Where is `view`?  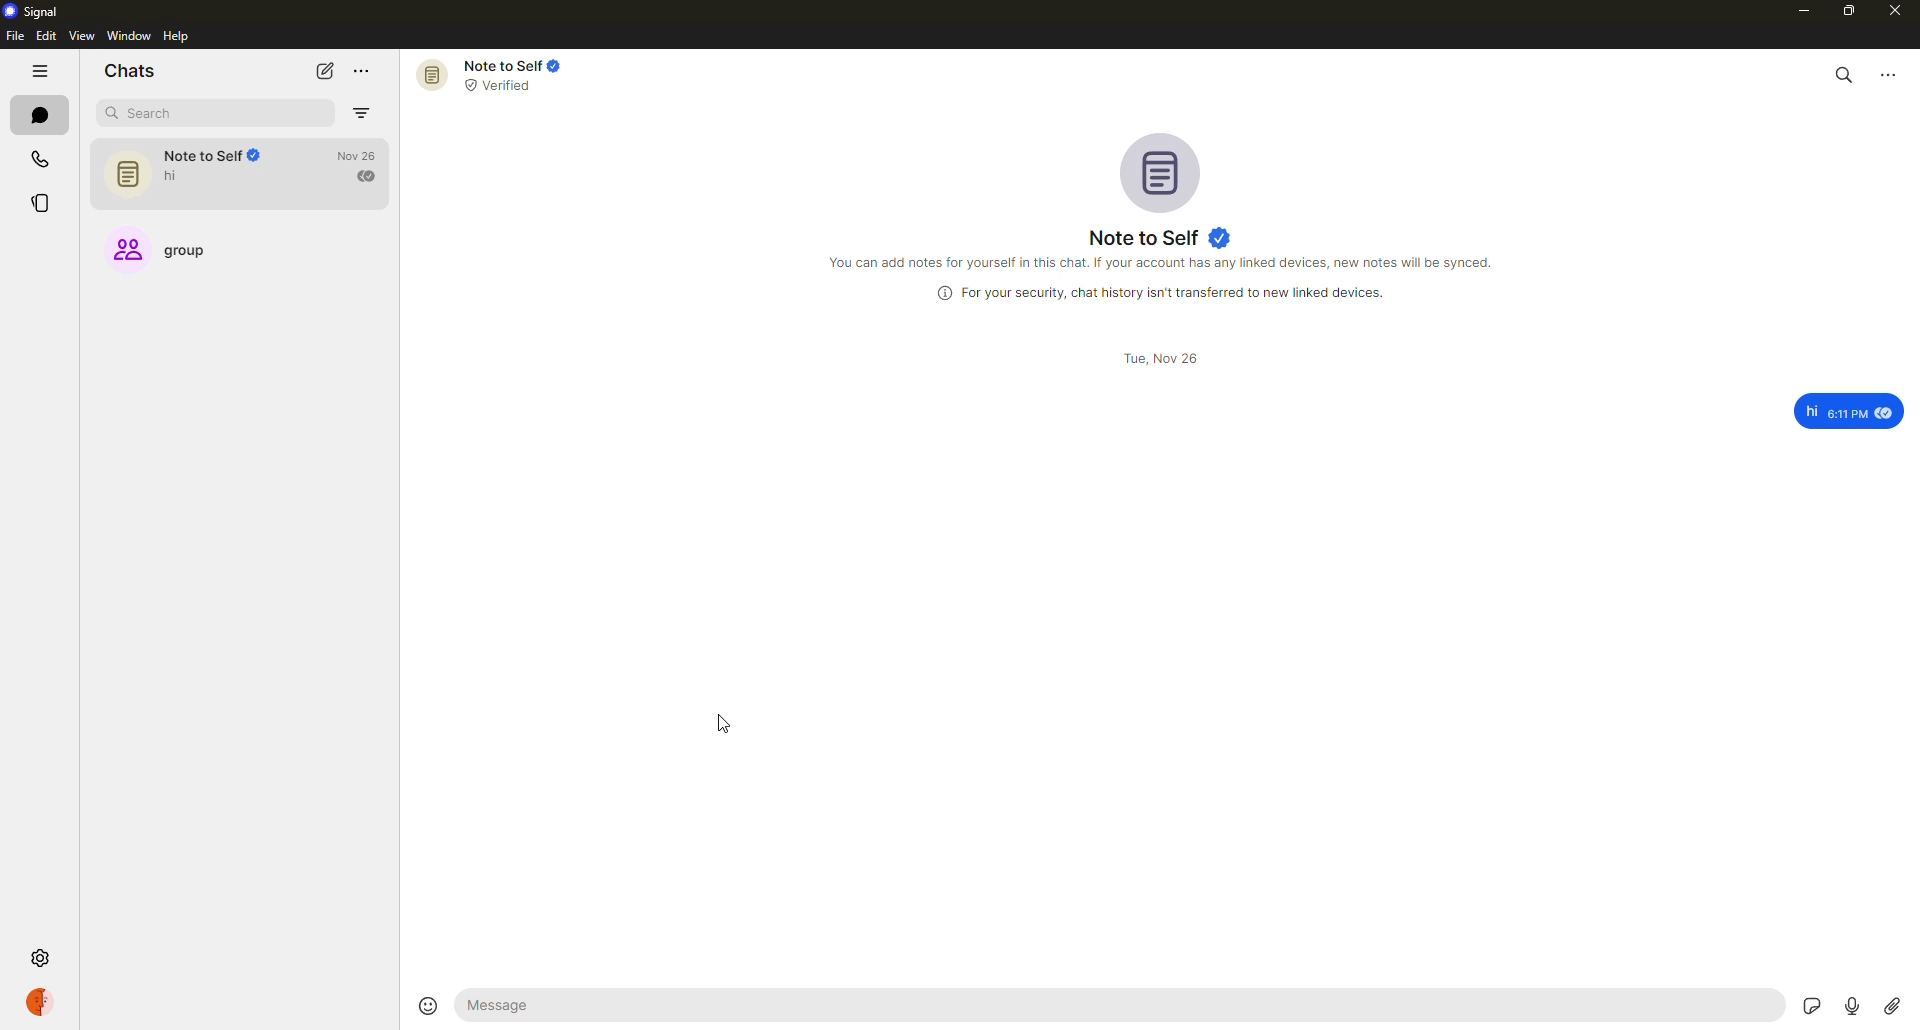
view is located at coordinates (79, 37).